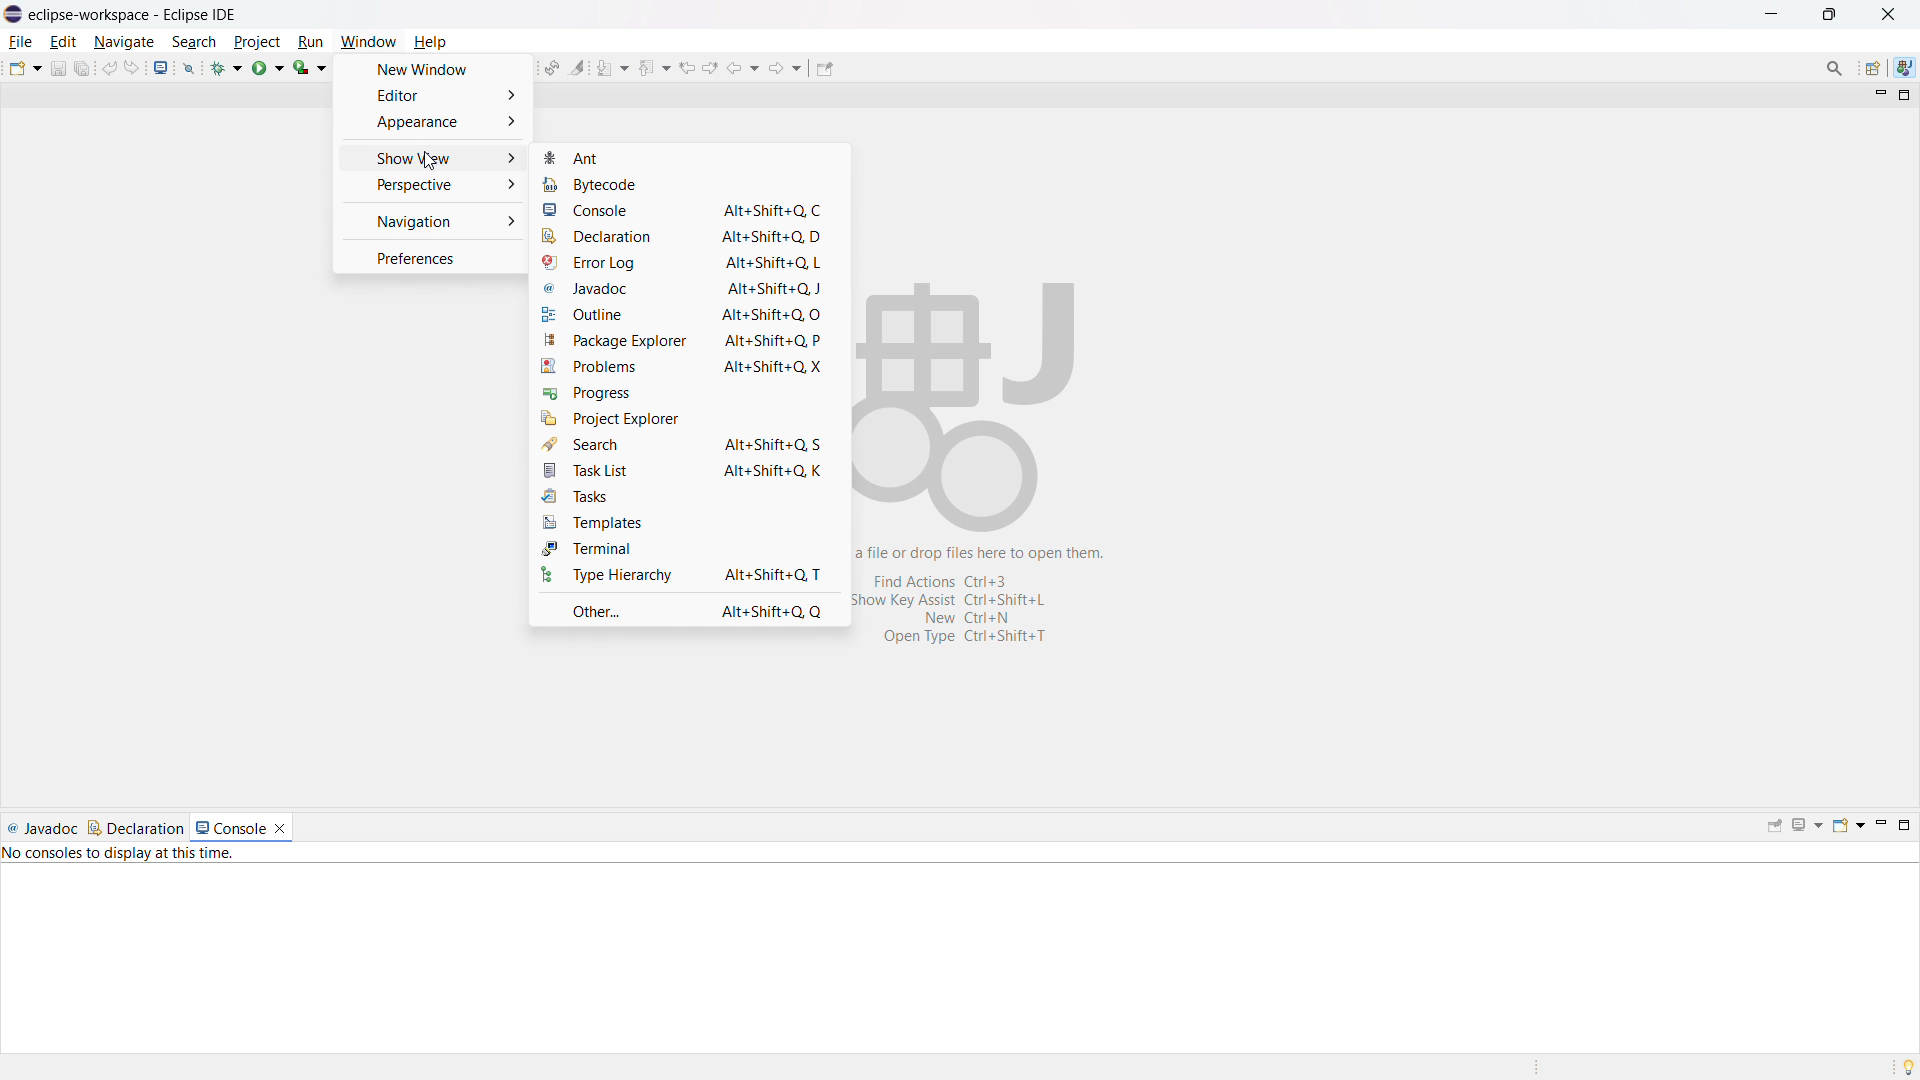 The height and width of the screenshot is (1080, 1920). What do you see at coordinates (689, 470) in the screenshot?
I see `task list` at bounding box center [689, 470].